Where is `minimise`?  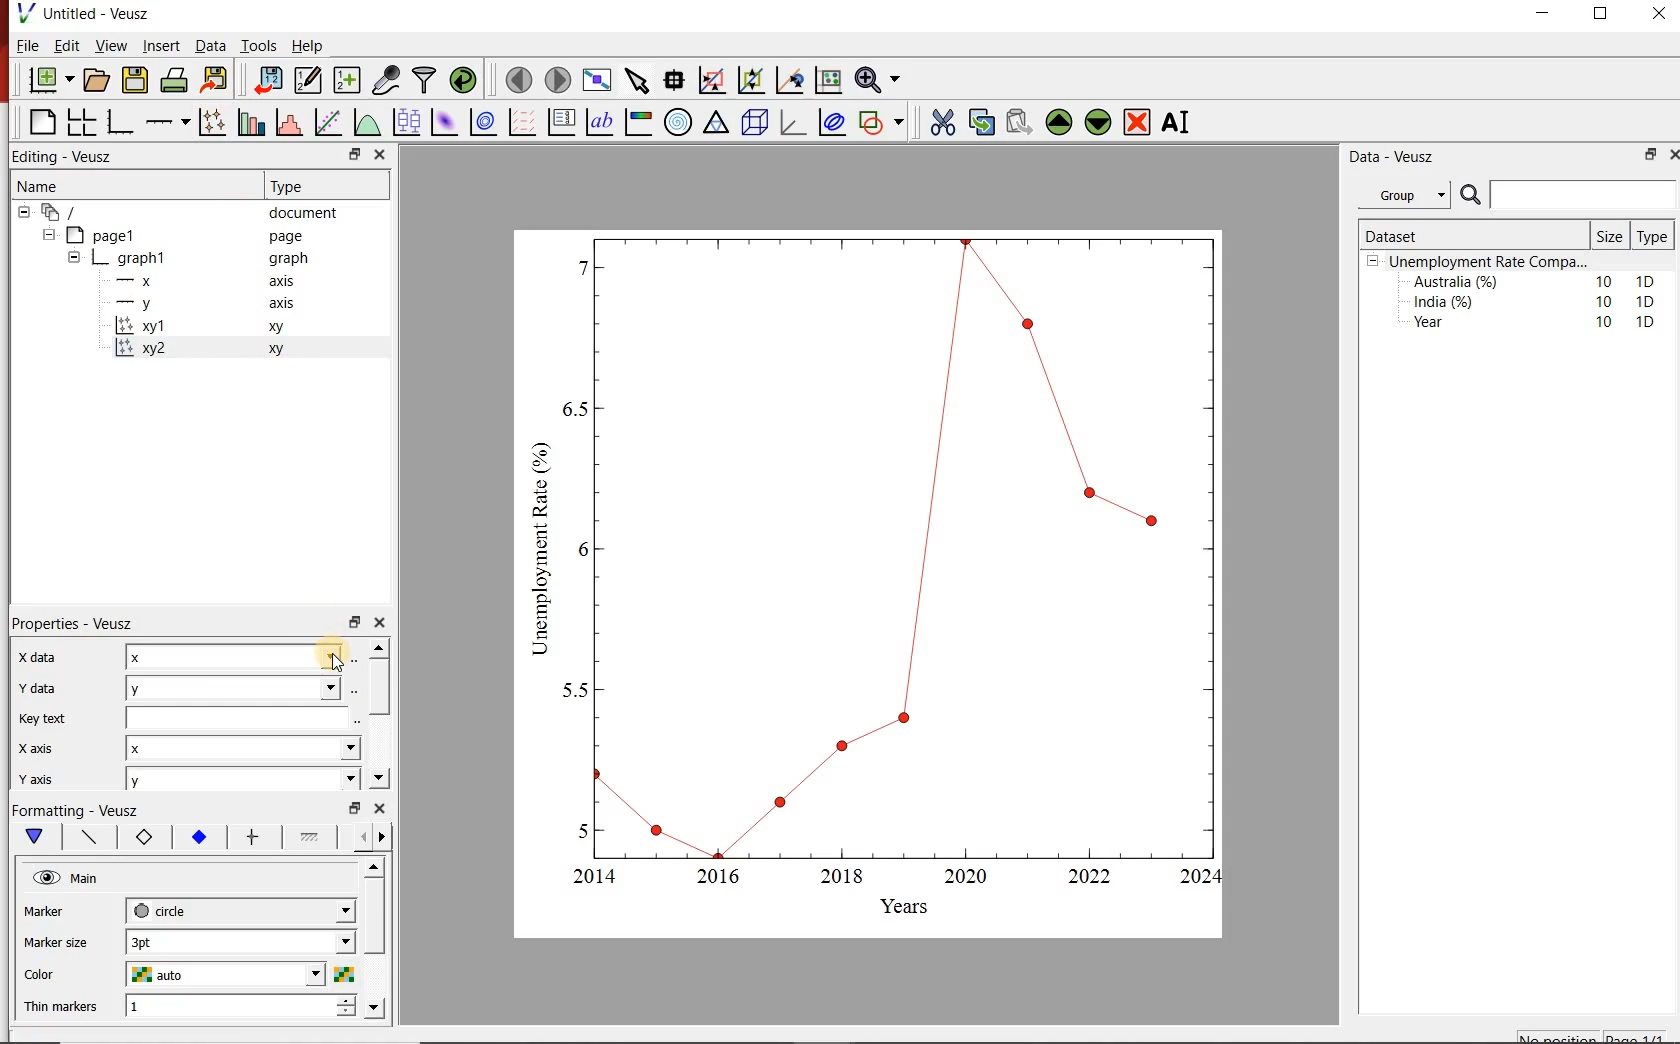 minimise is located at coordinates (357, 154).